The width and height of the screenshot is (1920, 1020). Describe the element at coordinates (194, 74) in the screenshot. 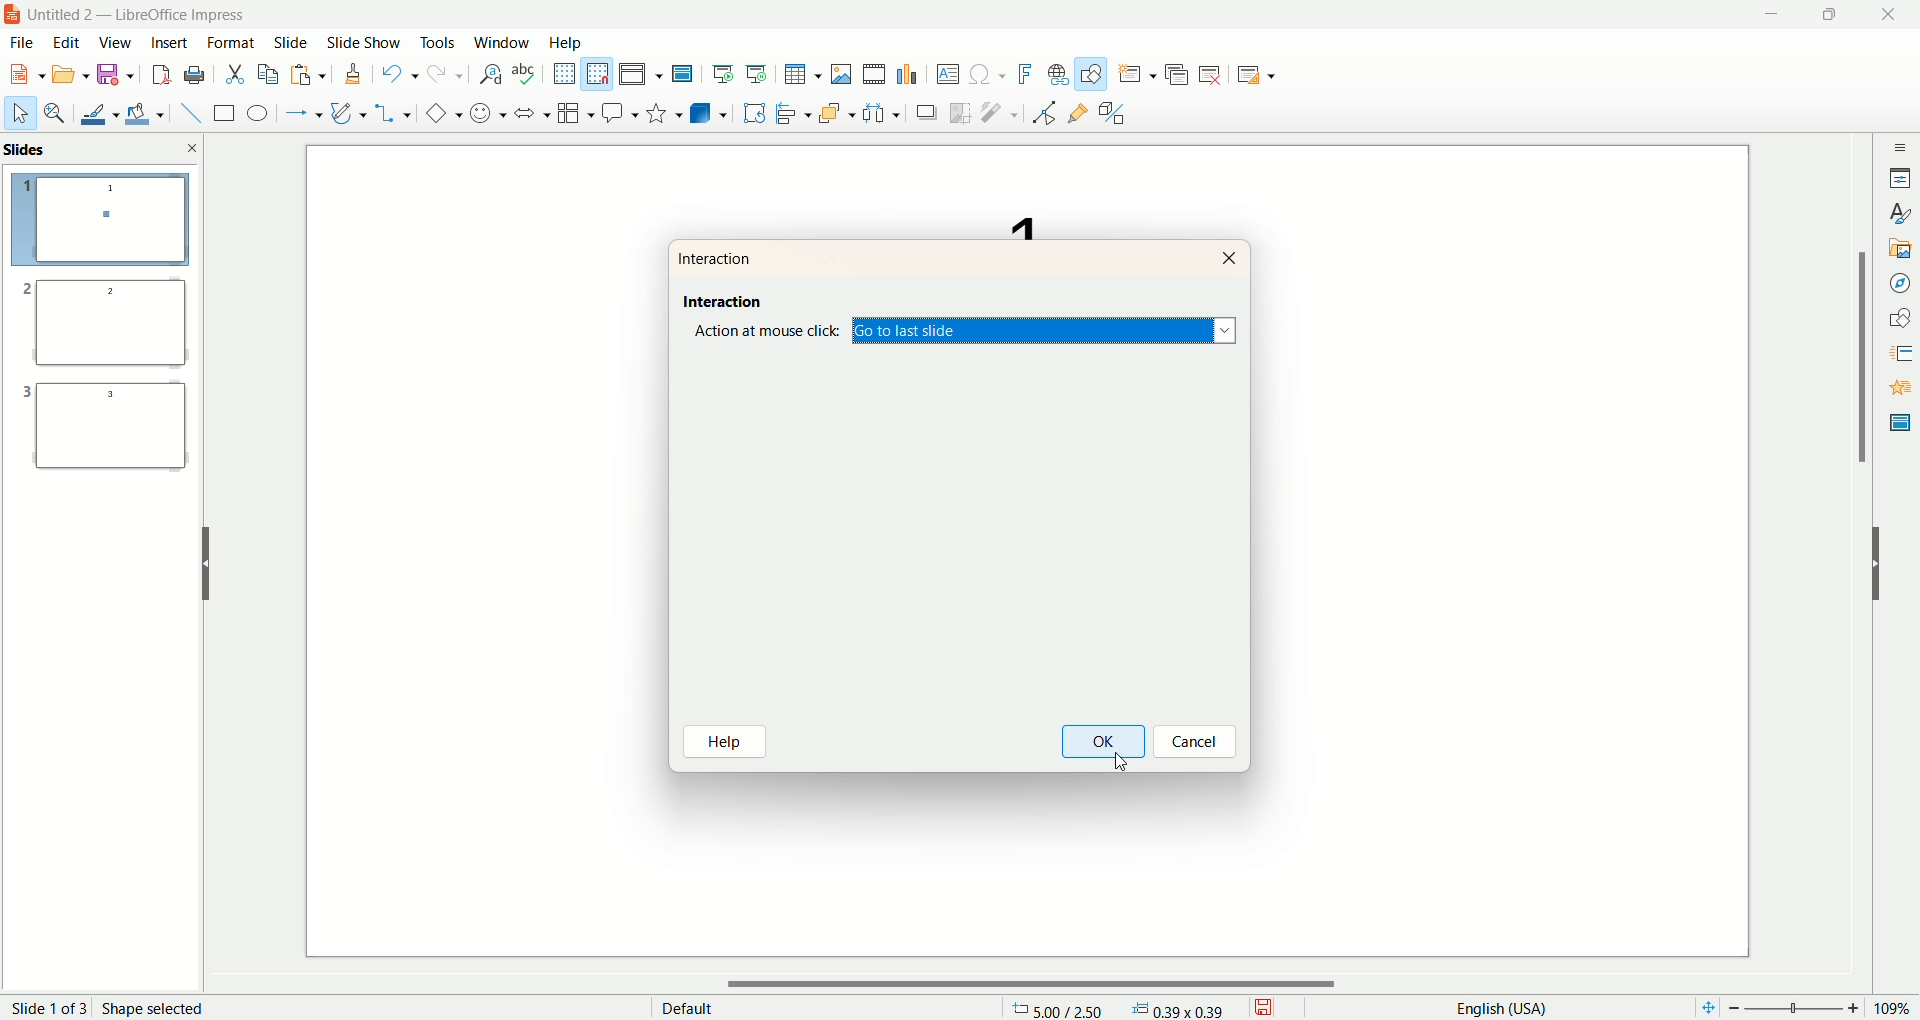

I see `print` at that location.